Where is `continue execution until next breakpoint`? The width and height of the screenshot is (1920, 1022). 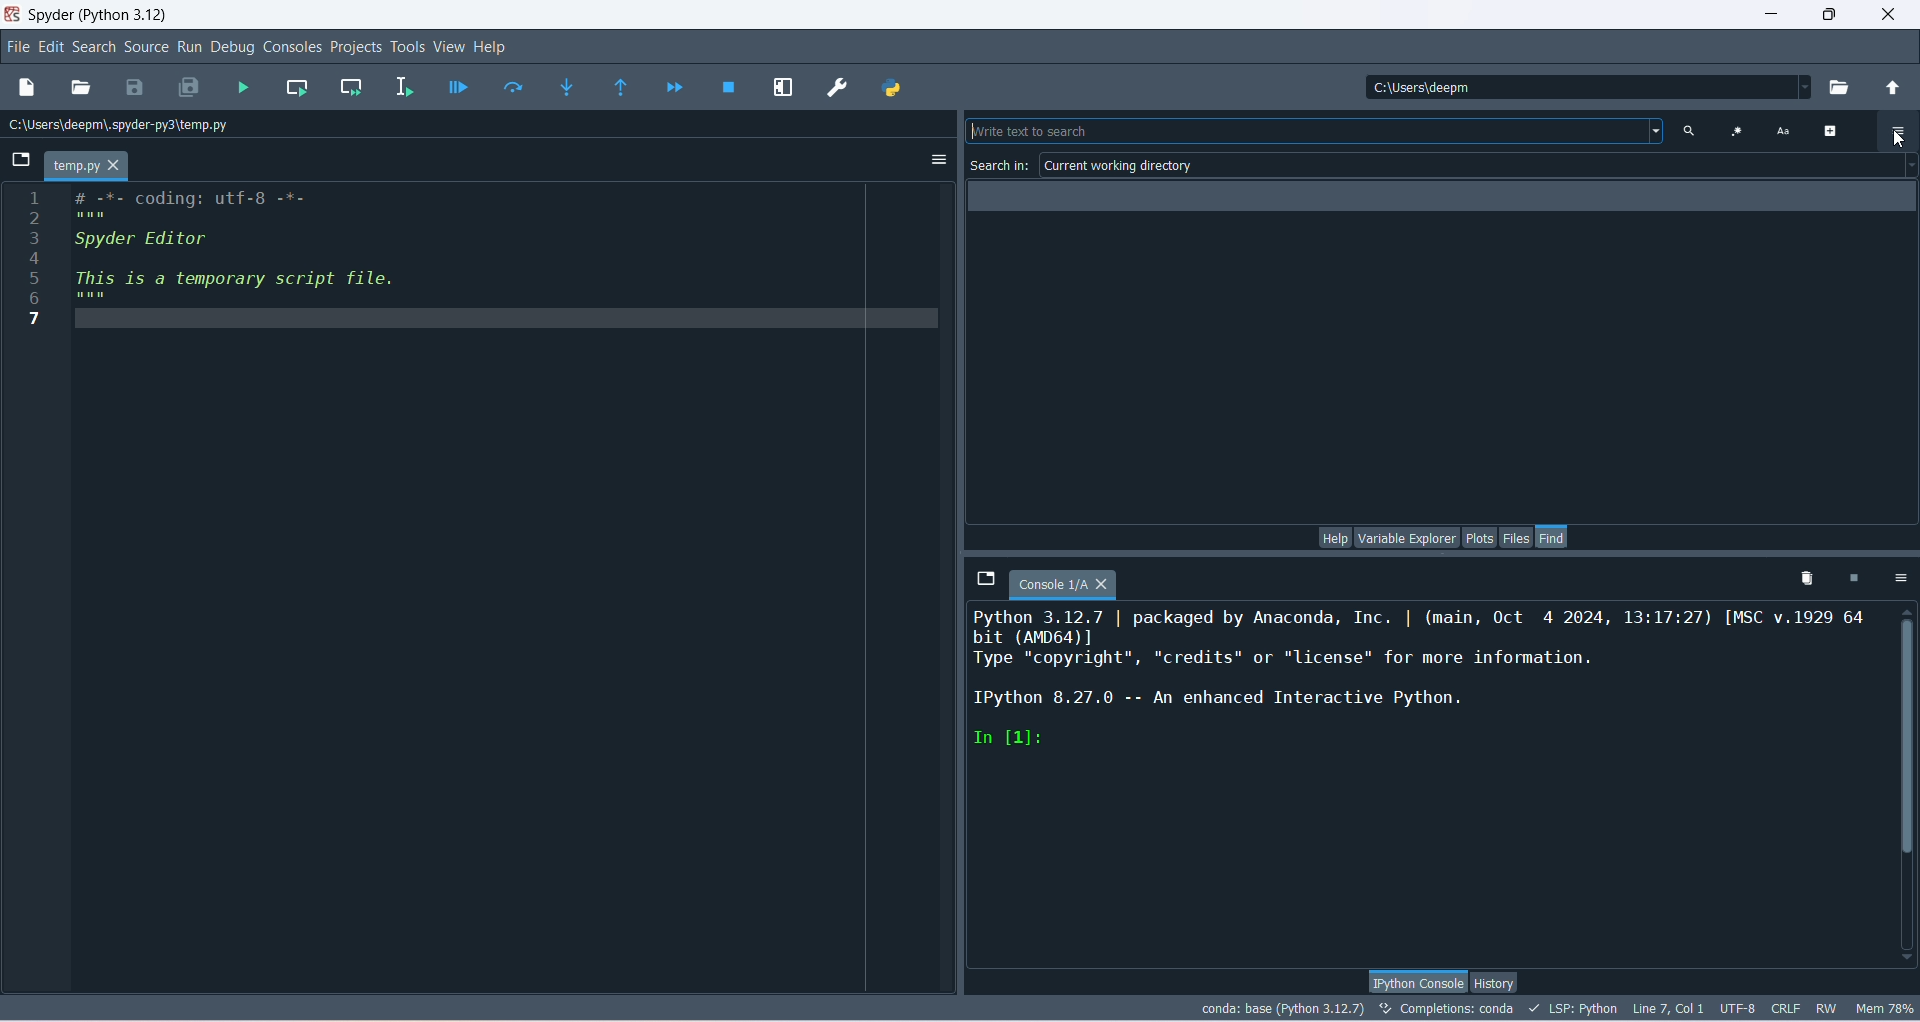
continue execution until next breakpoint is located at coordinates (672, 87).